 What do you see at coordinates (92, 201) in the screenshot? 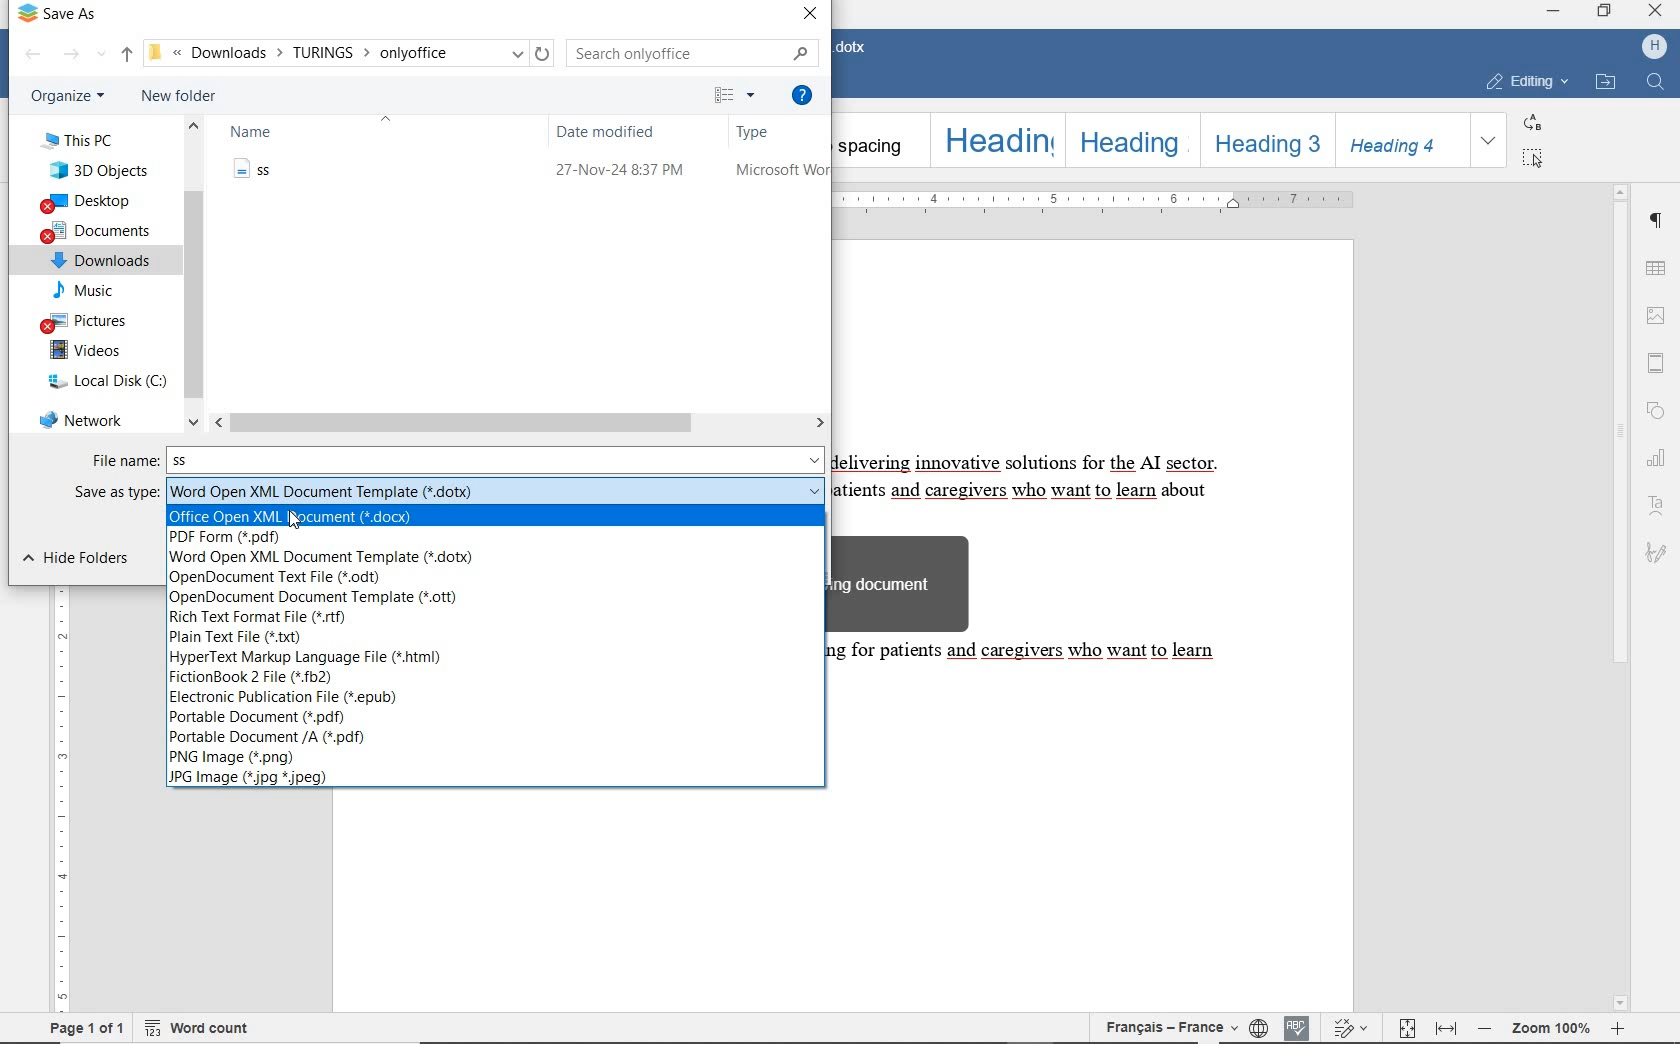
I see `DESKTOP` at bounding box center [92, 201].